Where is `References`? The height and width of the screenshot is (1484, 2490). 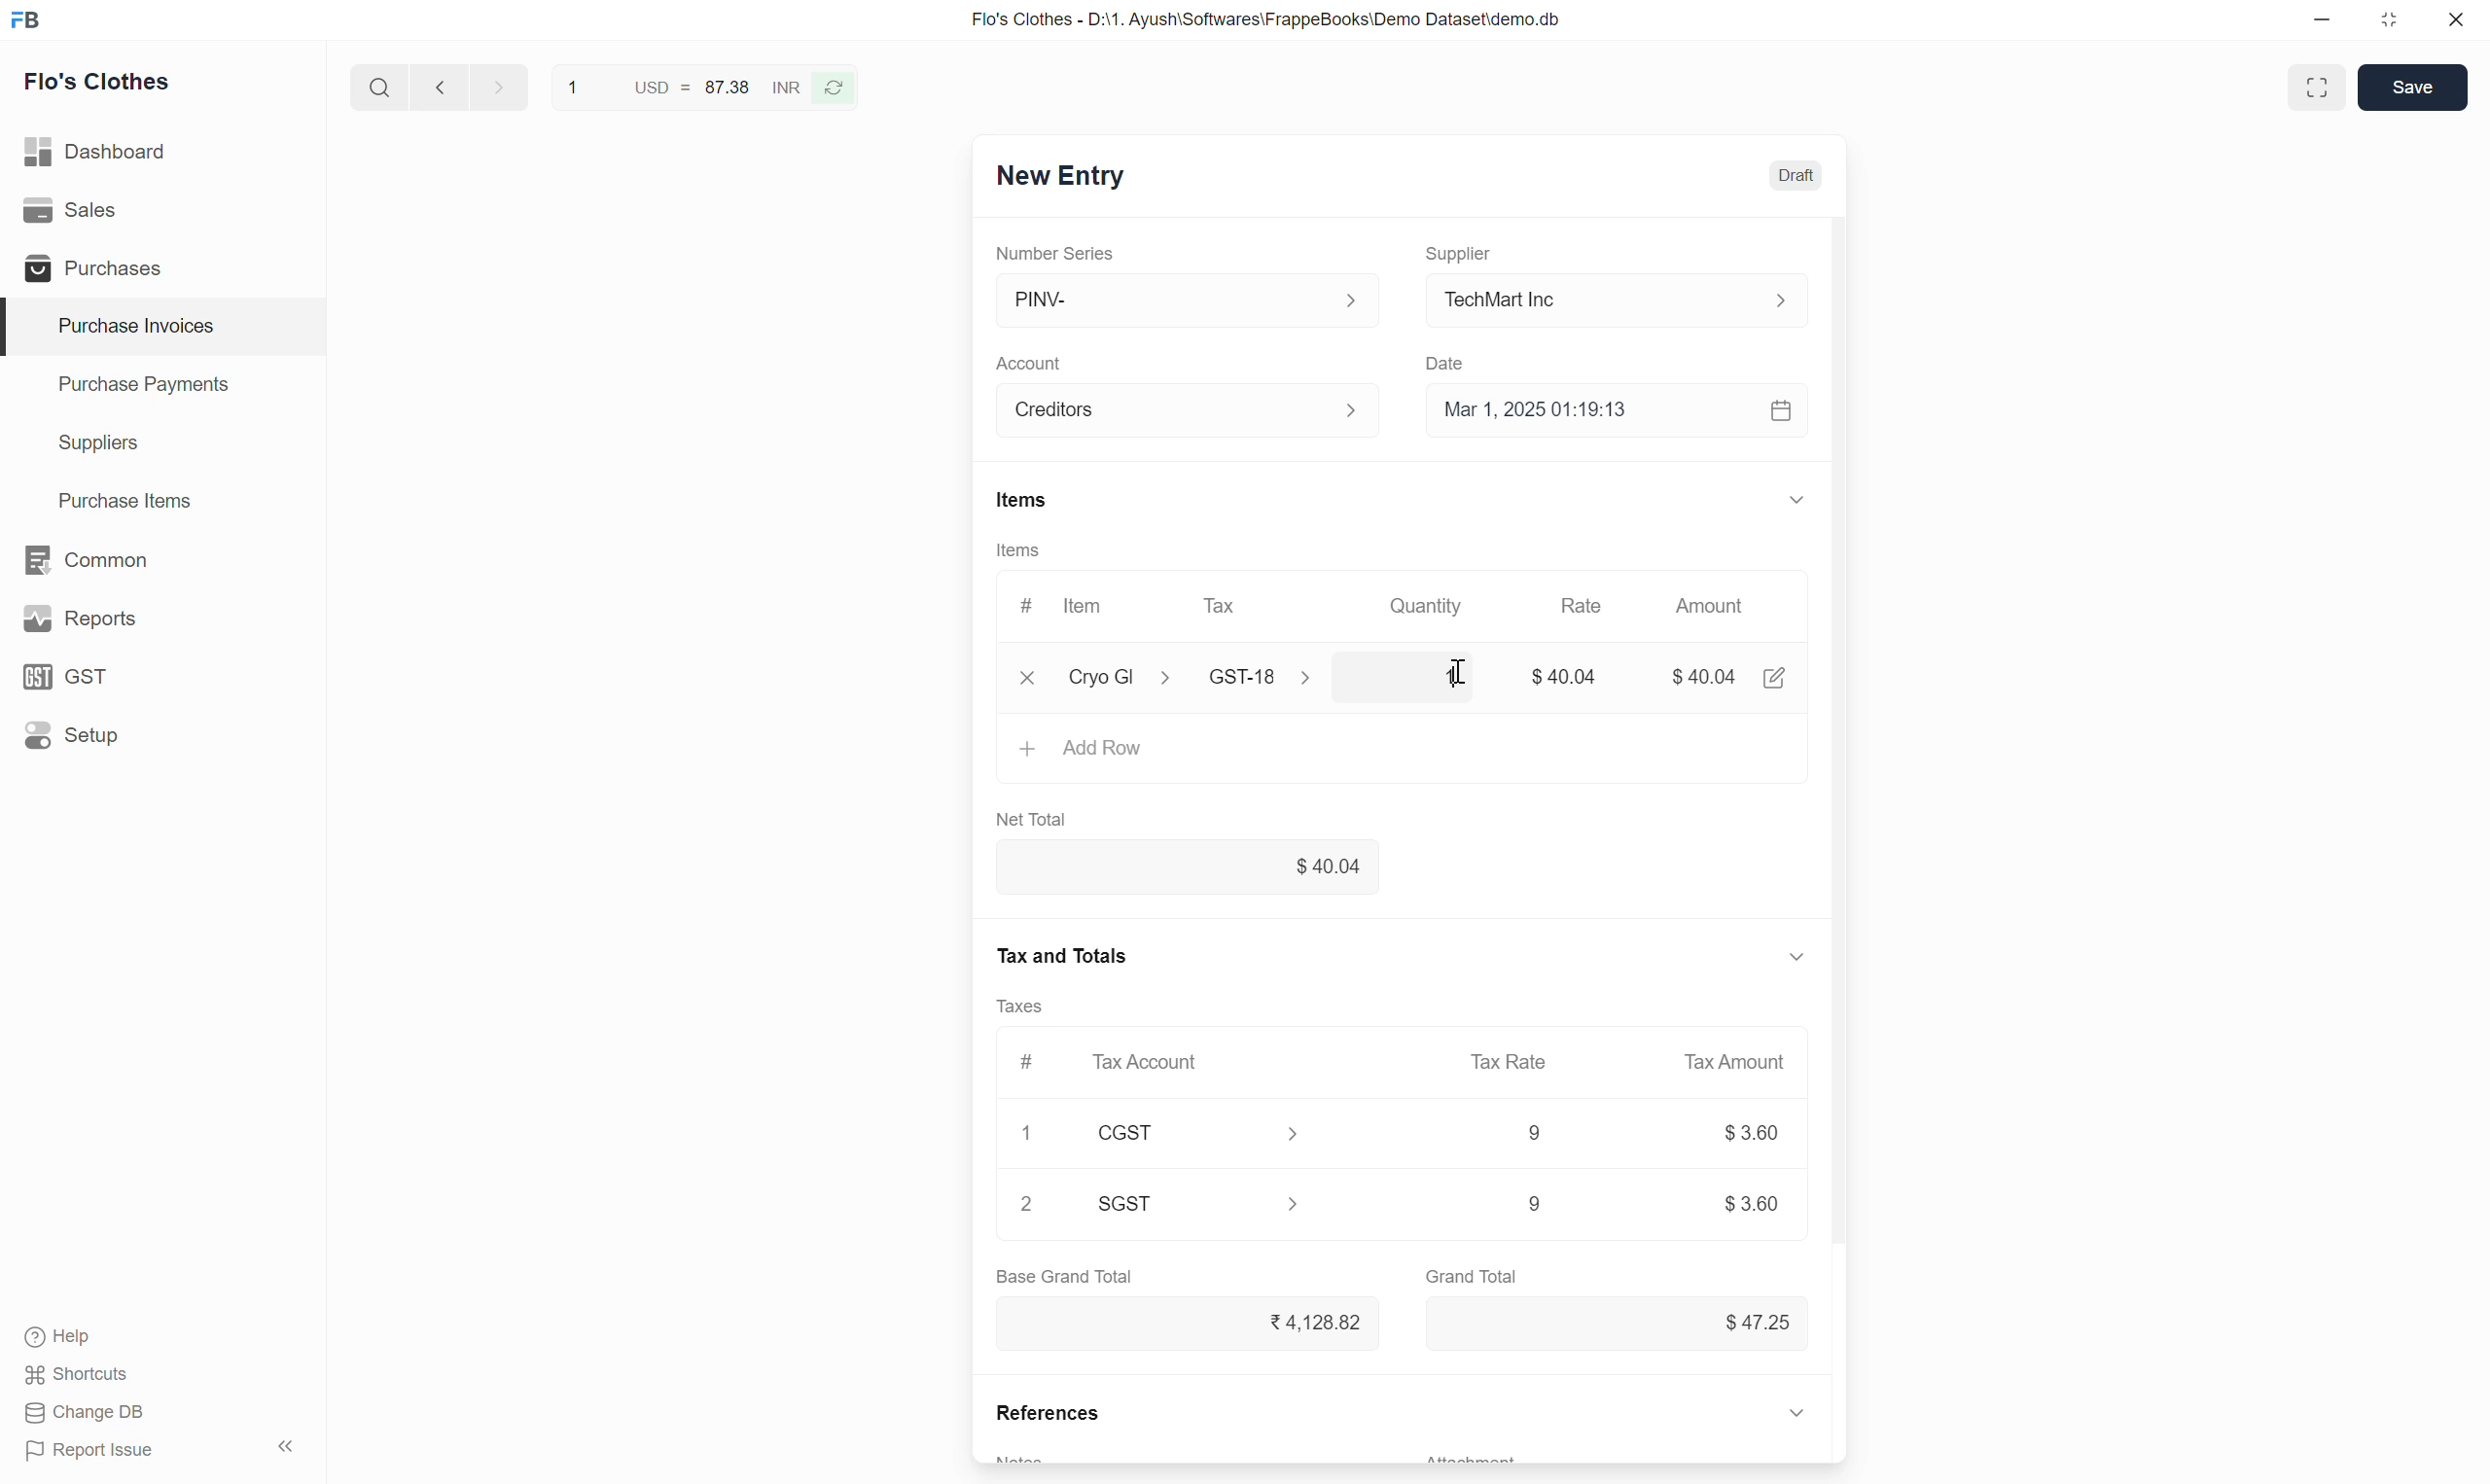 References is located at coordinates (1043, 1417).